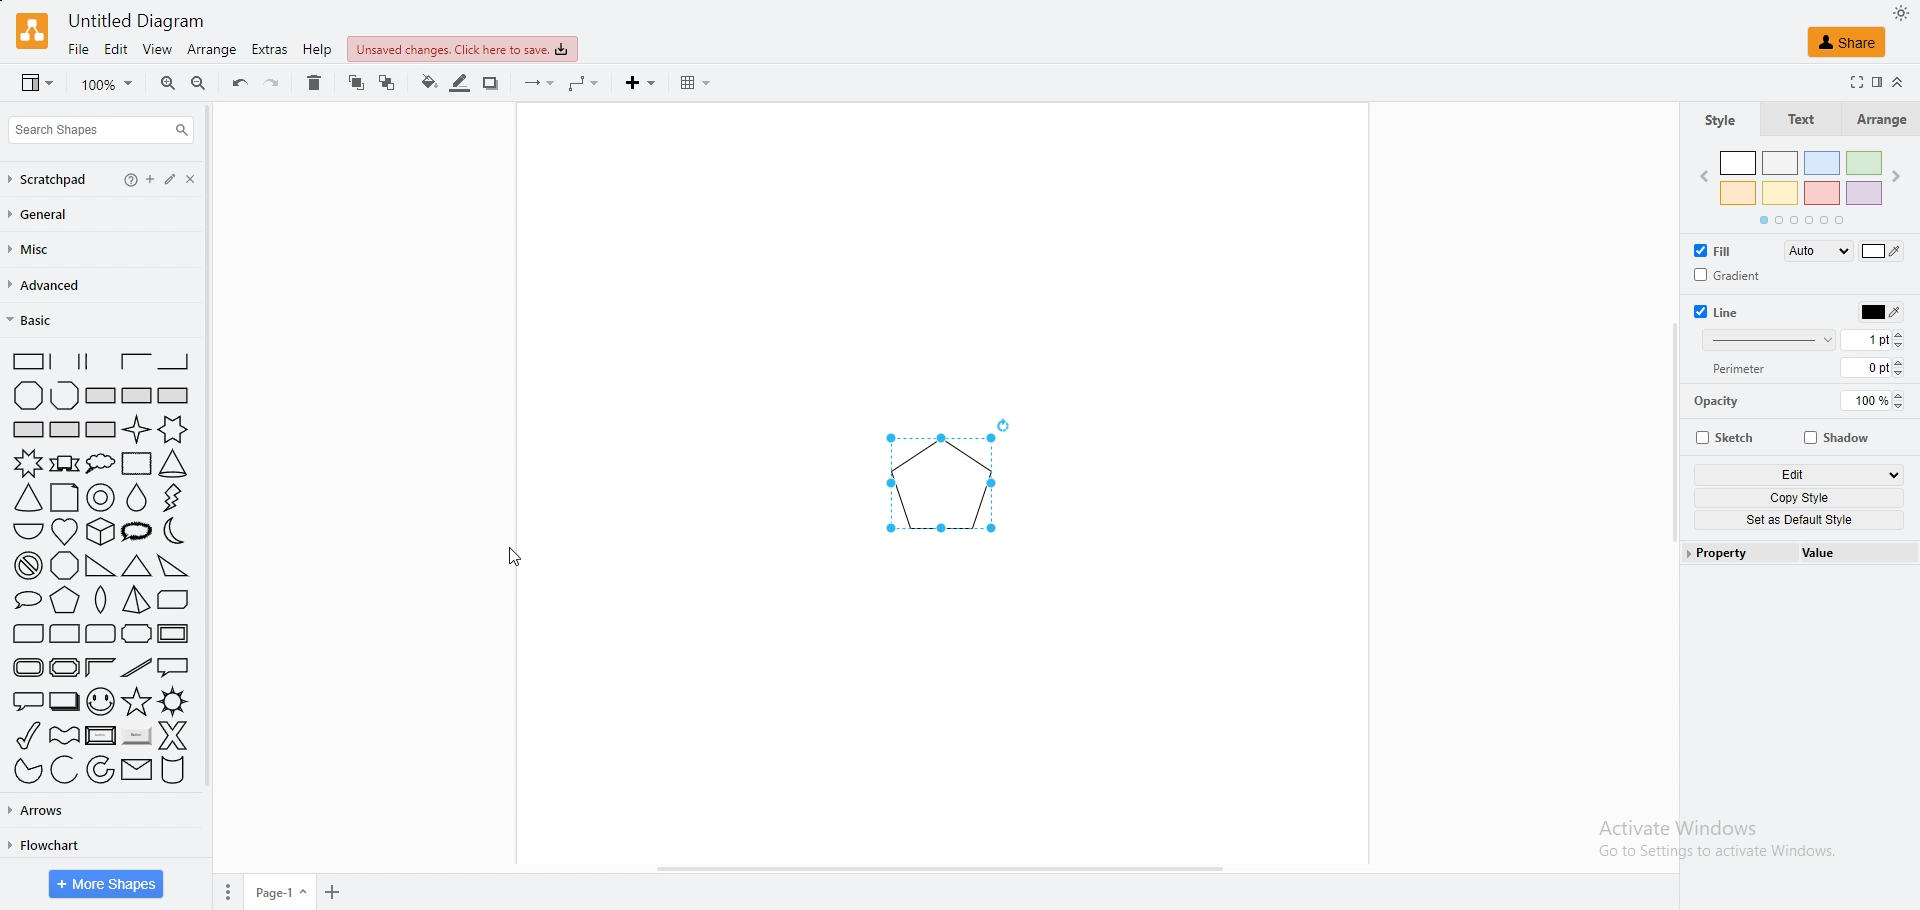 This screenshot has height=910, width=1920. What do you see at coordinates (132, 179) in the screenshot?
I see `help` at bounding box center [132, 179].